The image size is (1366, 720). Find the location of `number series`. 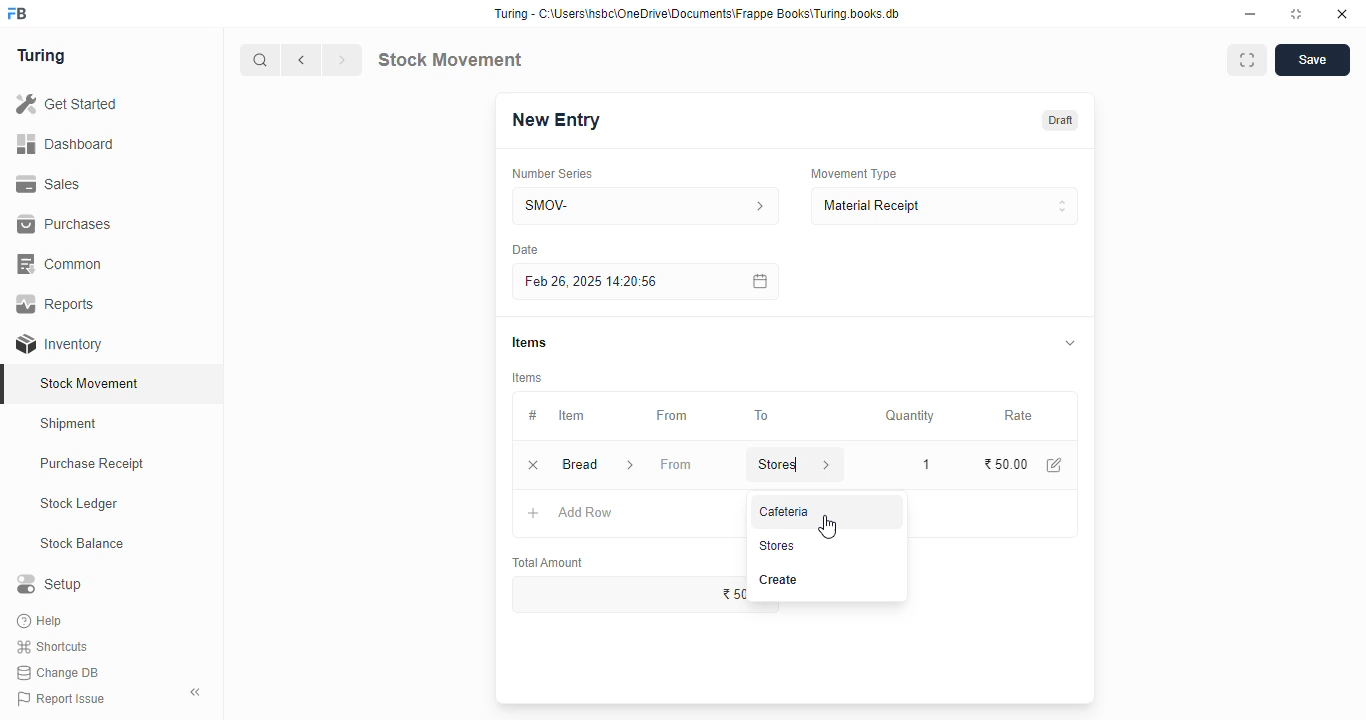

number series is located at coordinates (551, 174).